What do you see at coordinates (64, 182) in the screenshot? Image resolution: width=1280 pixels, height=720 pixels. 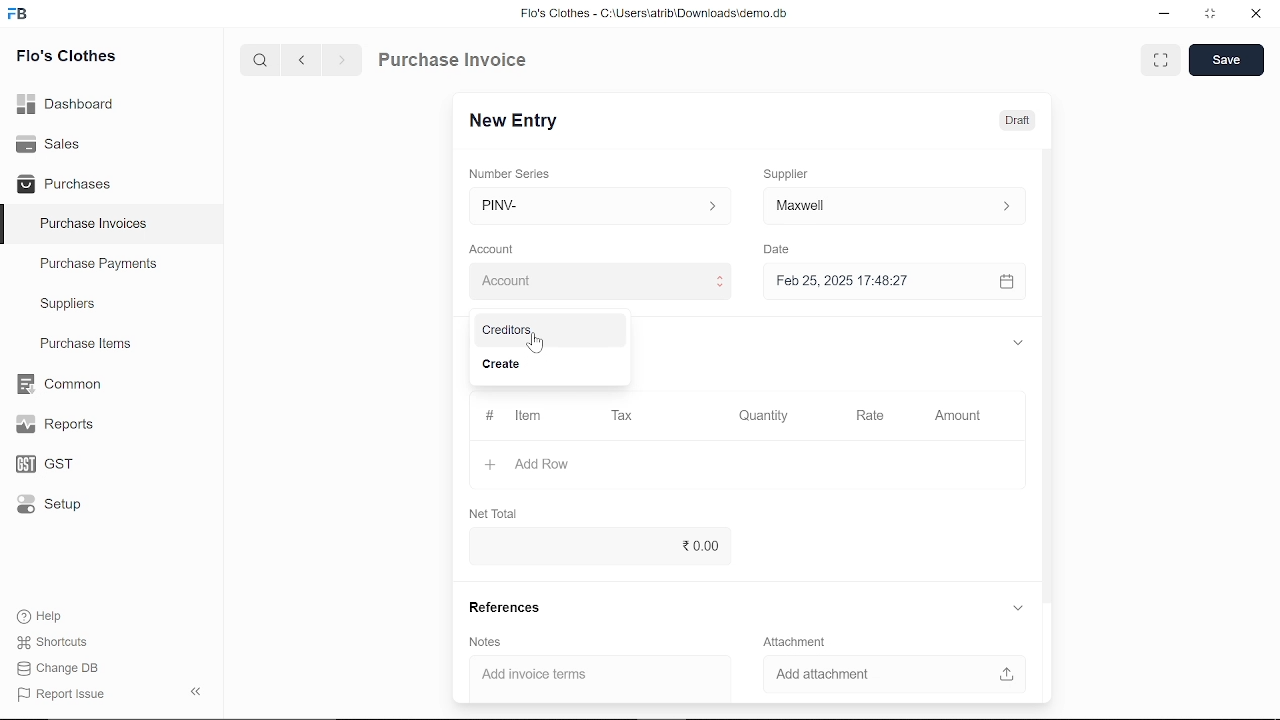 I see `Purchases` at bounding box center [64, 182].